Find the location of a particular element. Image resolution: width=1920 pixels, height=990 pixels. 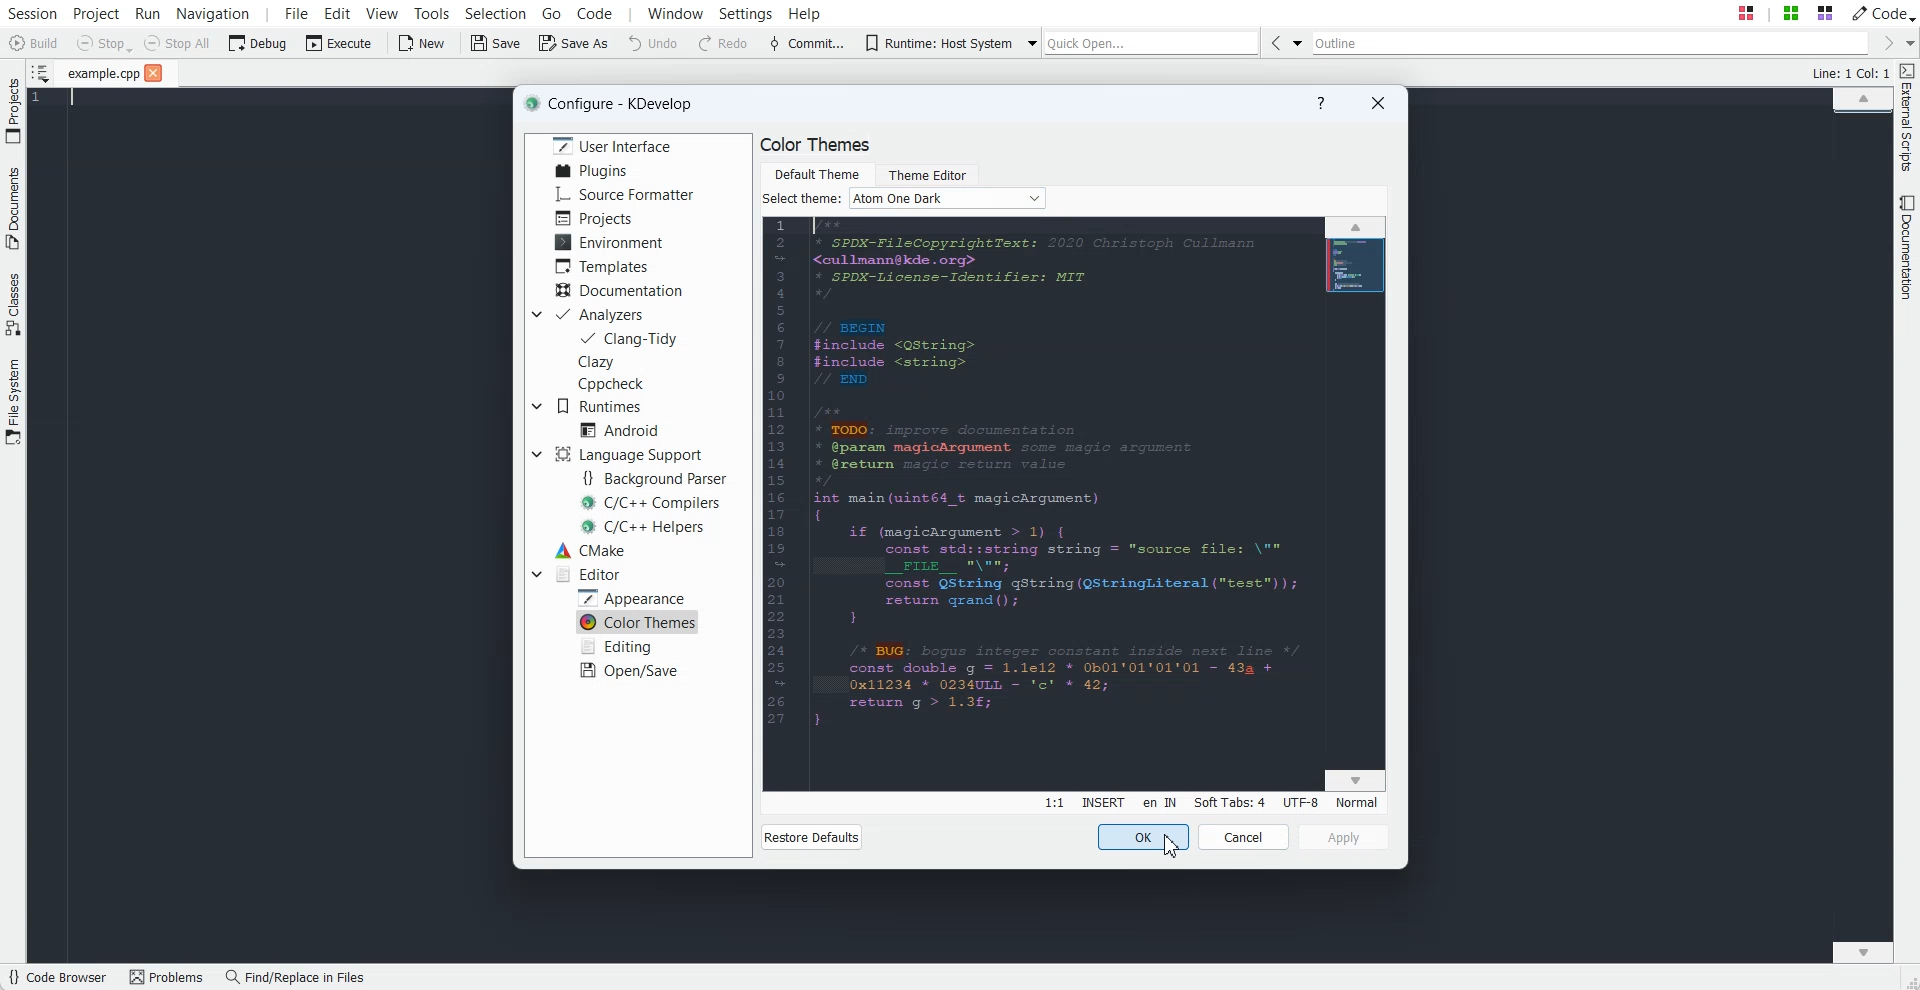

C/C++ Compilers is located at coordinates (652, 503).